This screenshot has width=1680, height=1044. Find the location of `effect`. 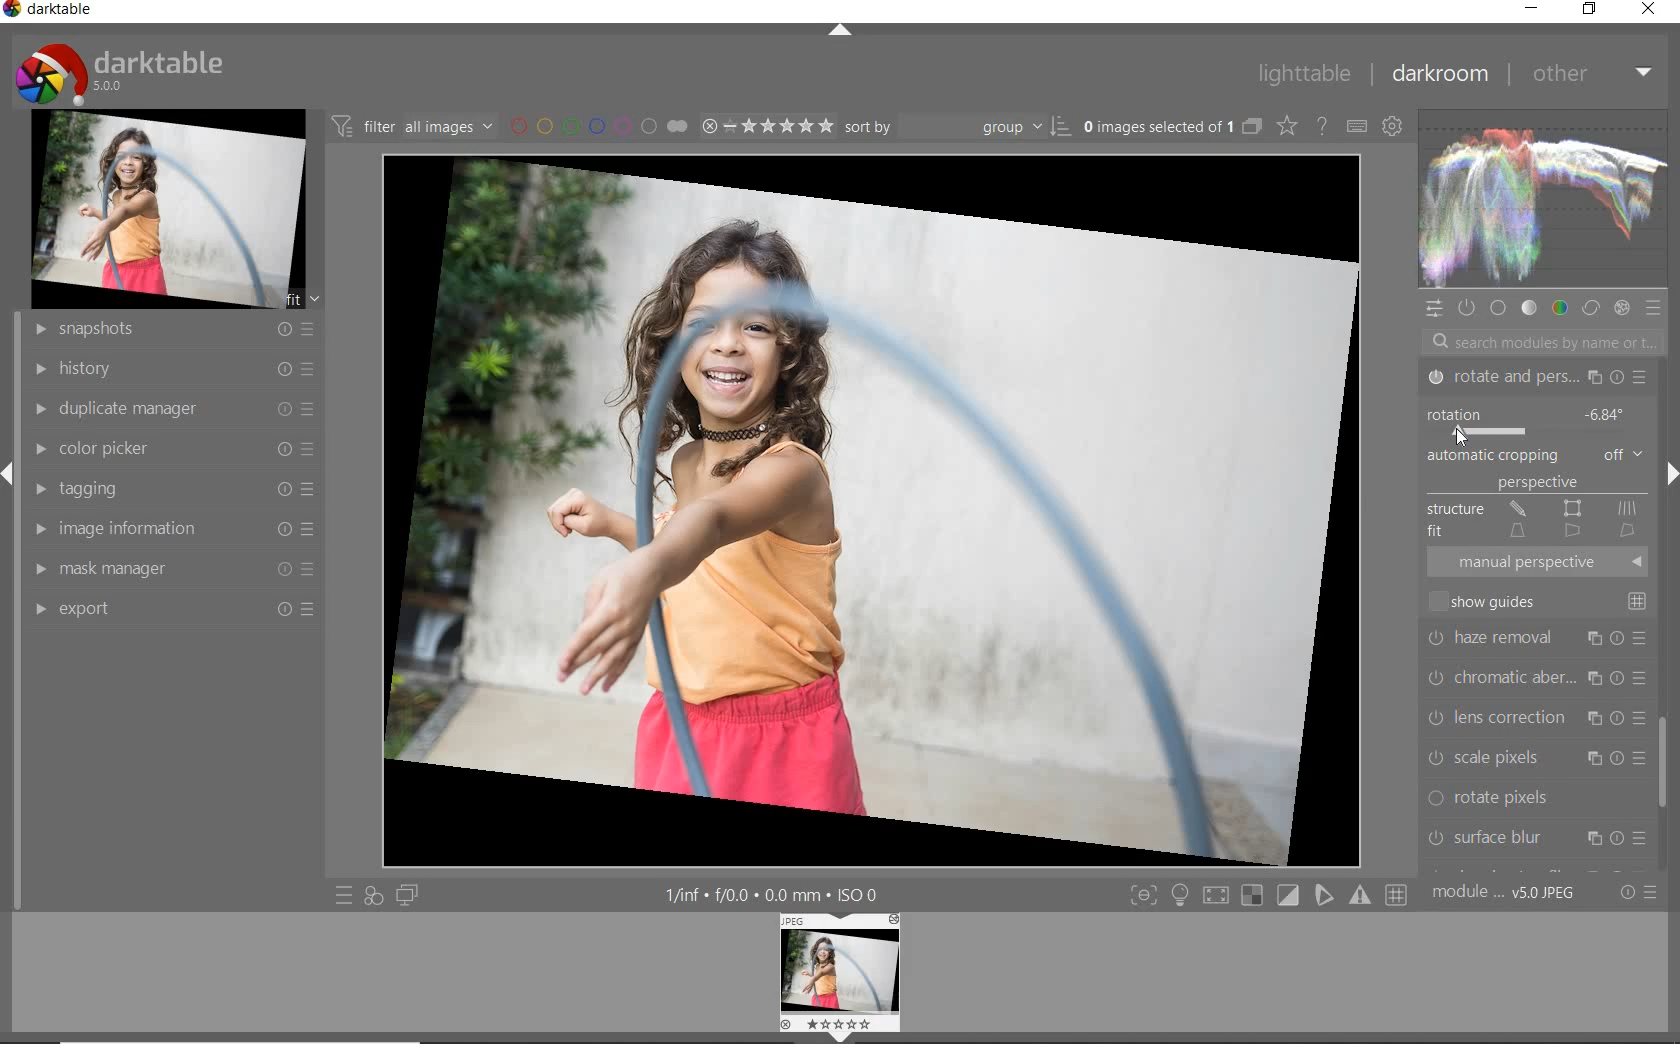

effect is located at coordinates (1624, 310).